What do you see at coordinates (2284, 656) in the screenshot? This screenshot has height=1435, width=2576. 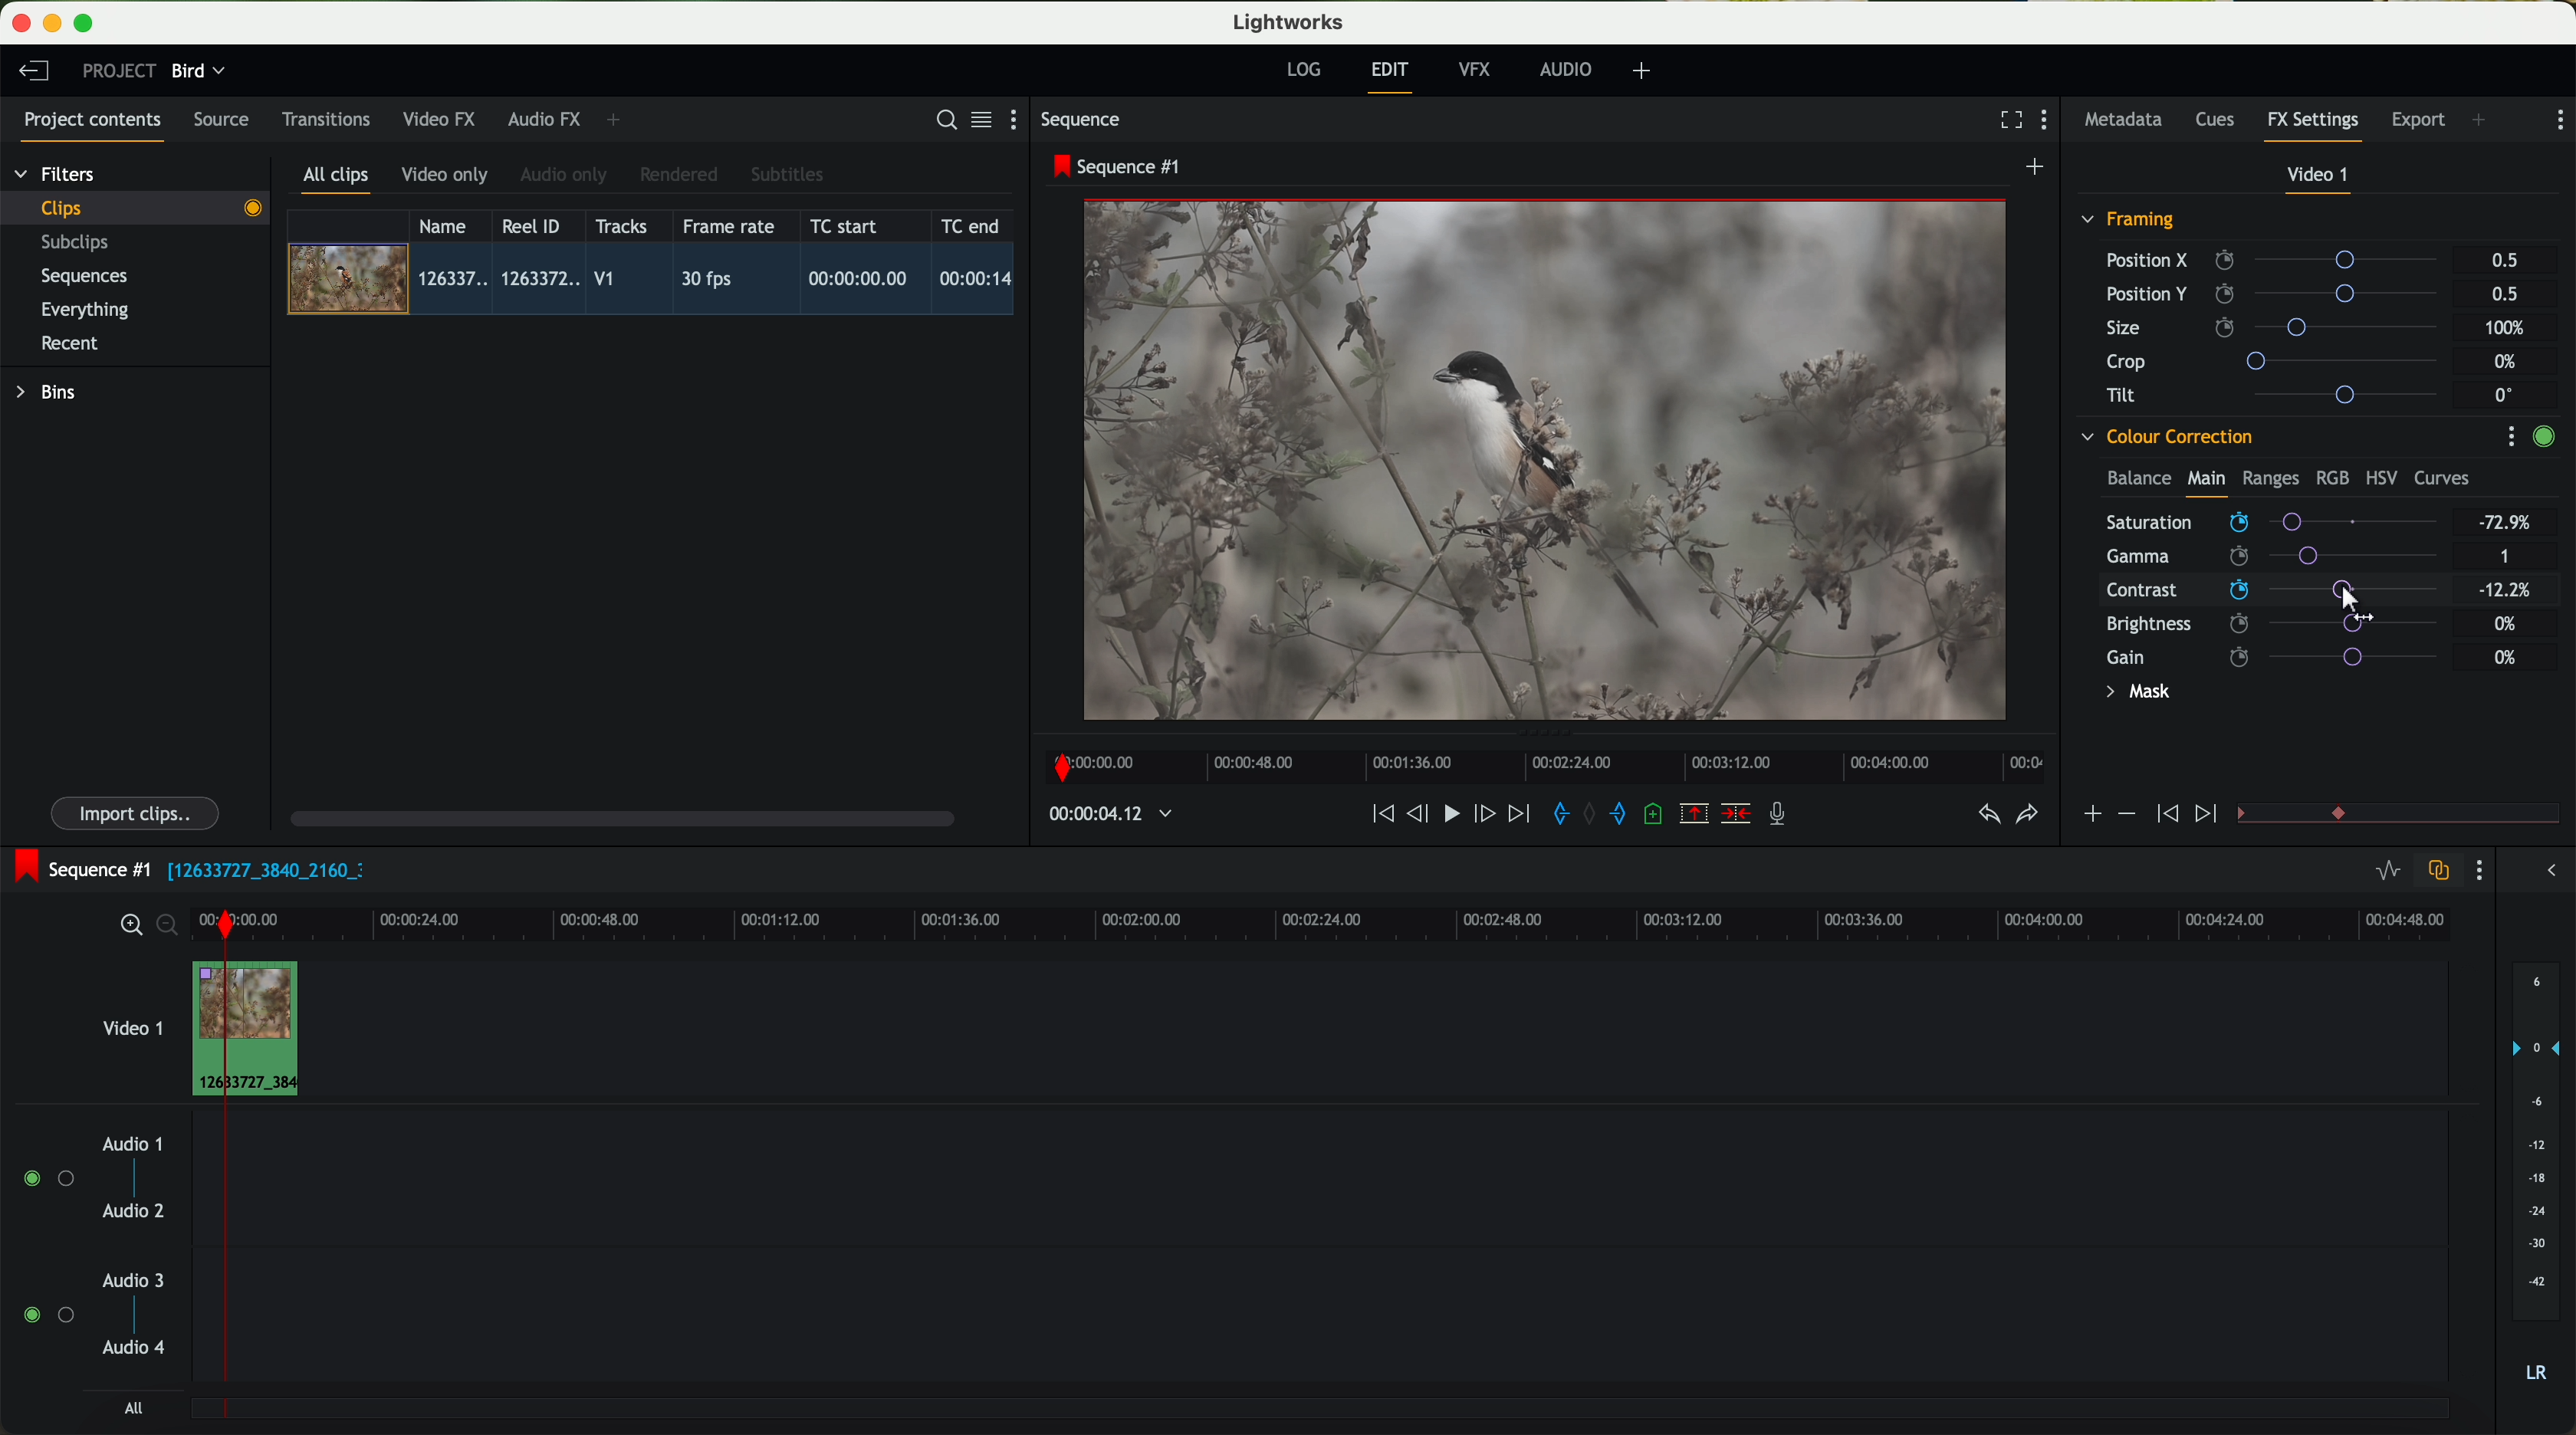 I see `gain` at bounding box center [2284, 656].